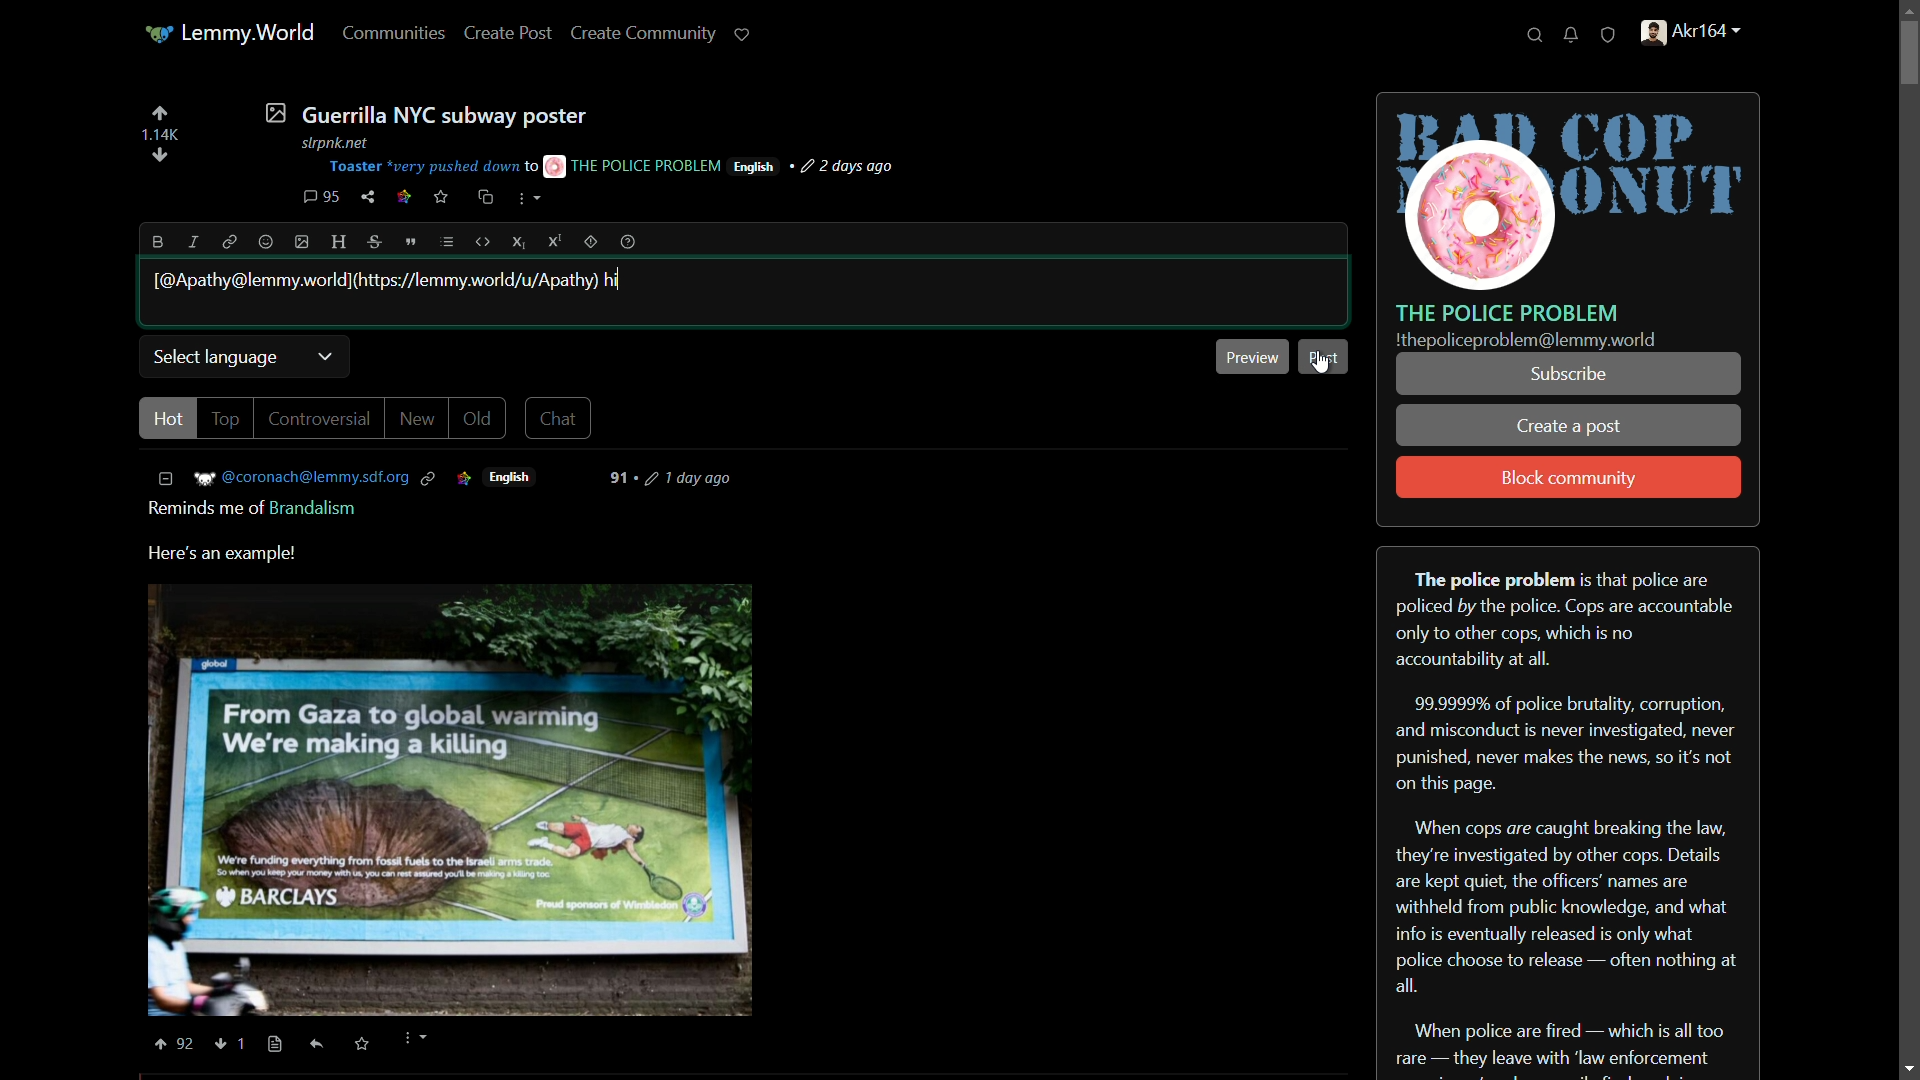  Describe the element at coordinates (167, 417) in the screenshot. I see `Hot` at that location.